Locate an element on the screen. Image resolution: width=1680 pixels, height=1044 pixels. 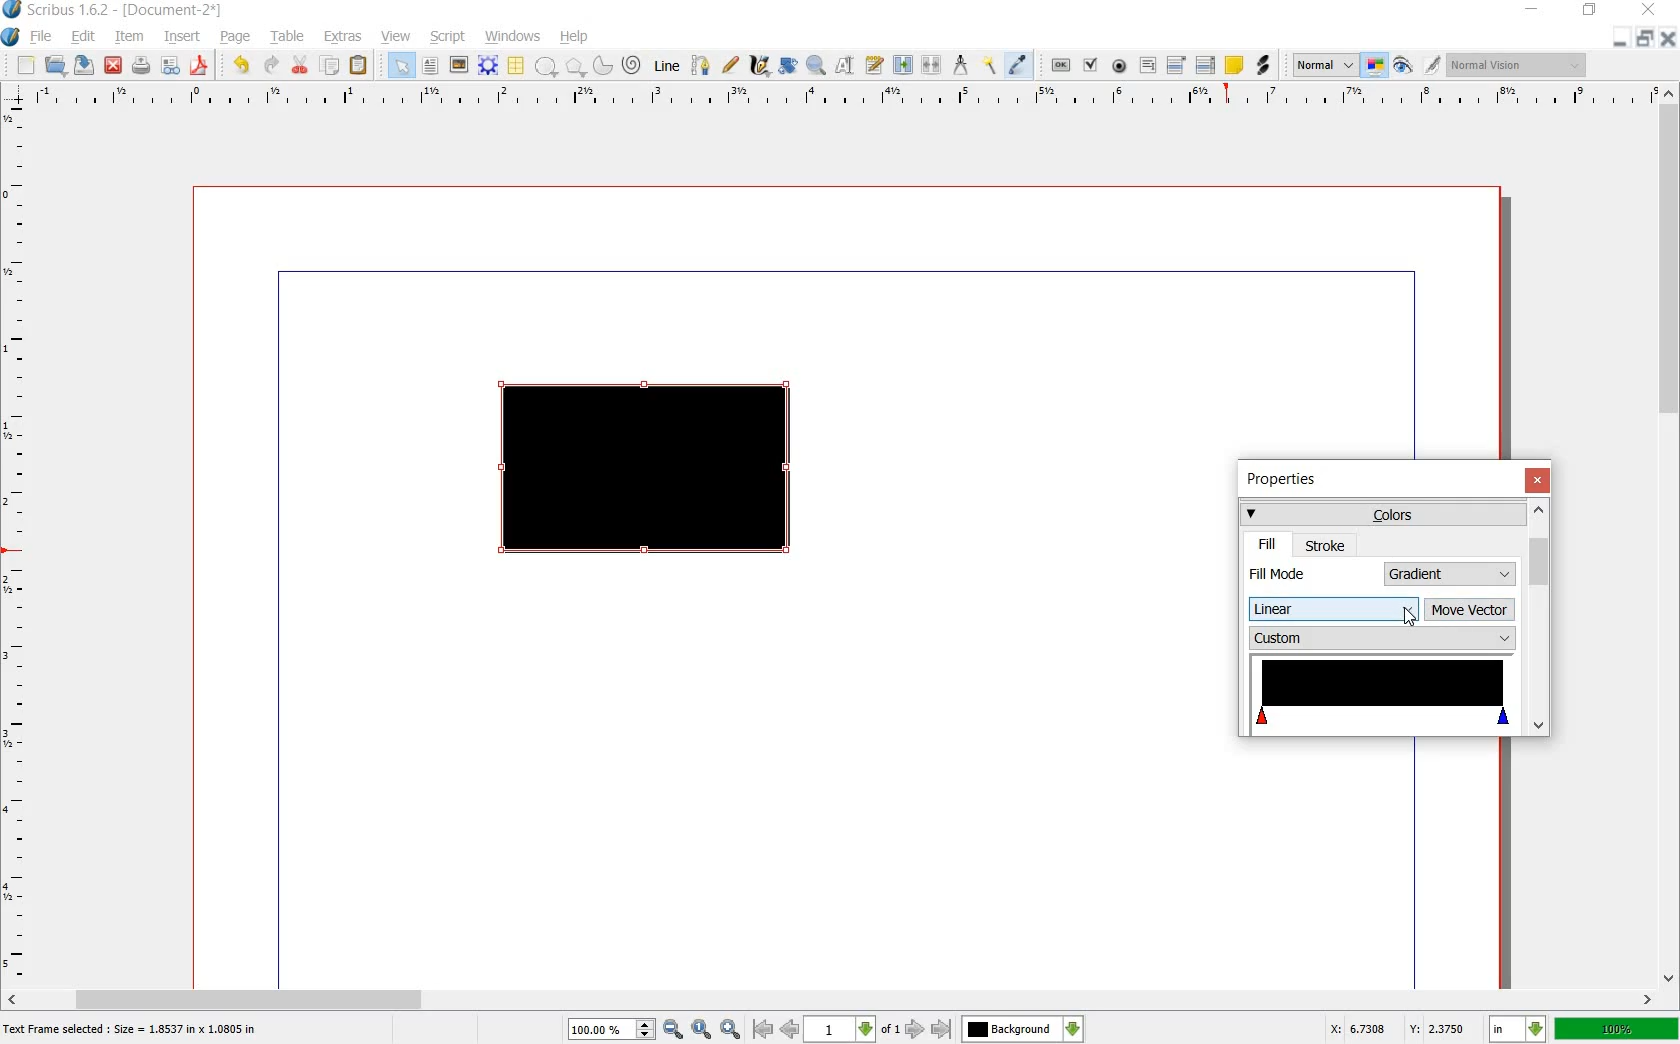
save as pdf is located at coordinates (199, 66).